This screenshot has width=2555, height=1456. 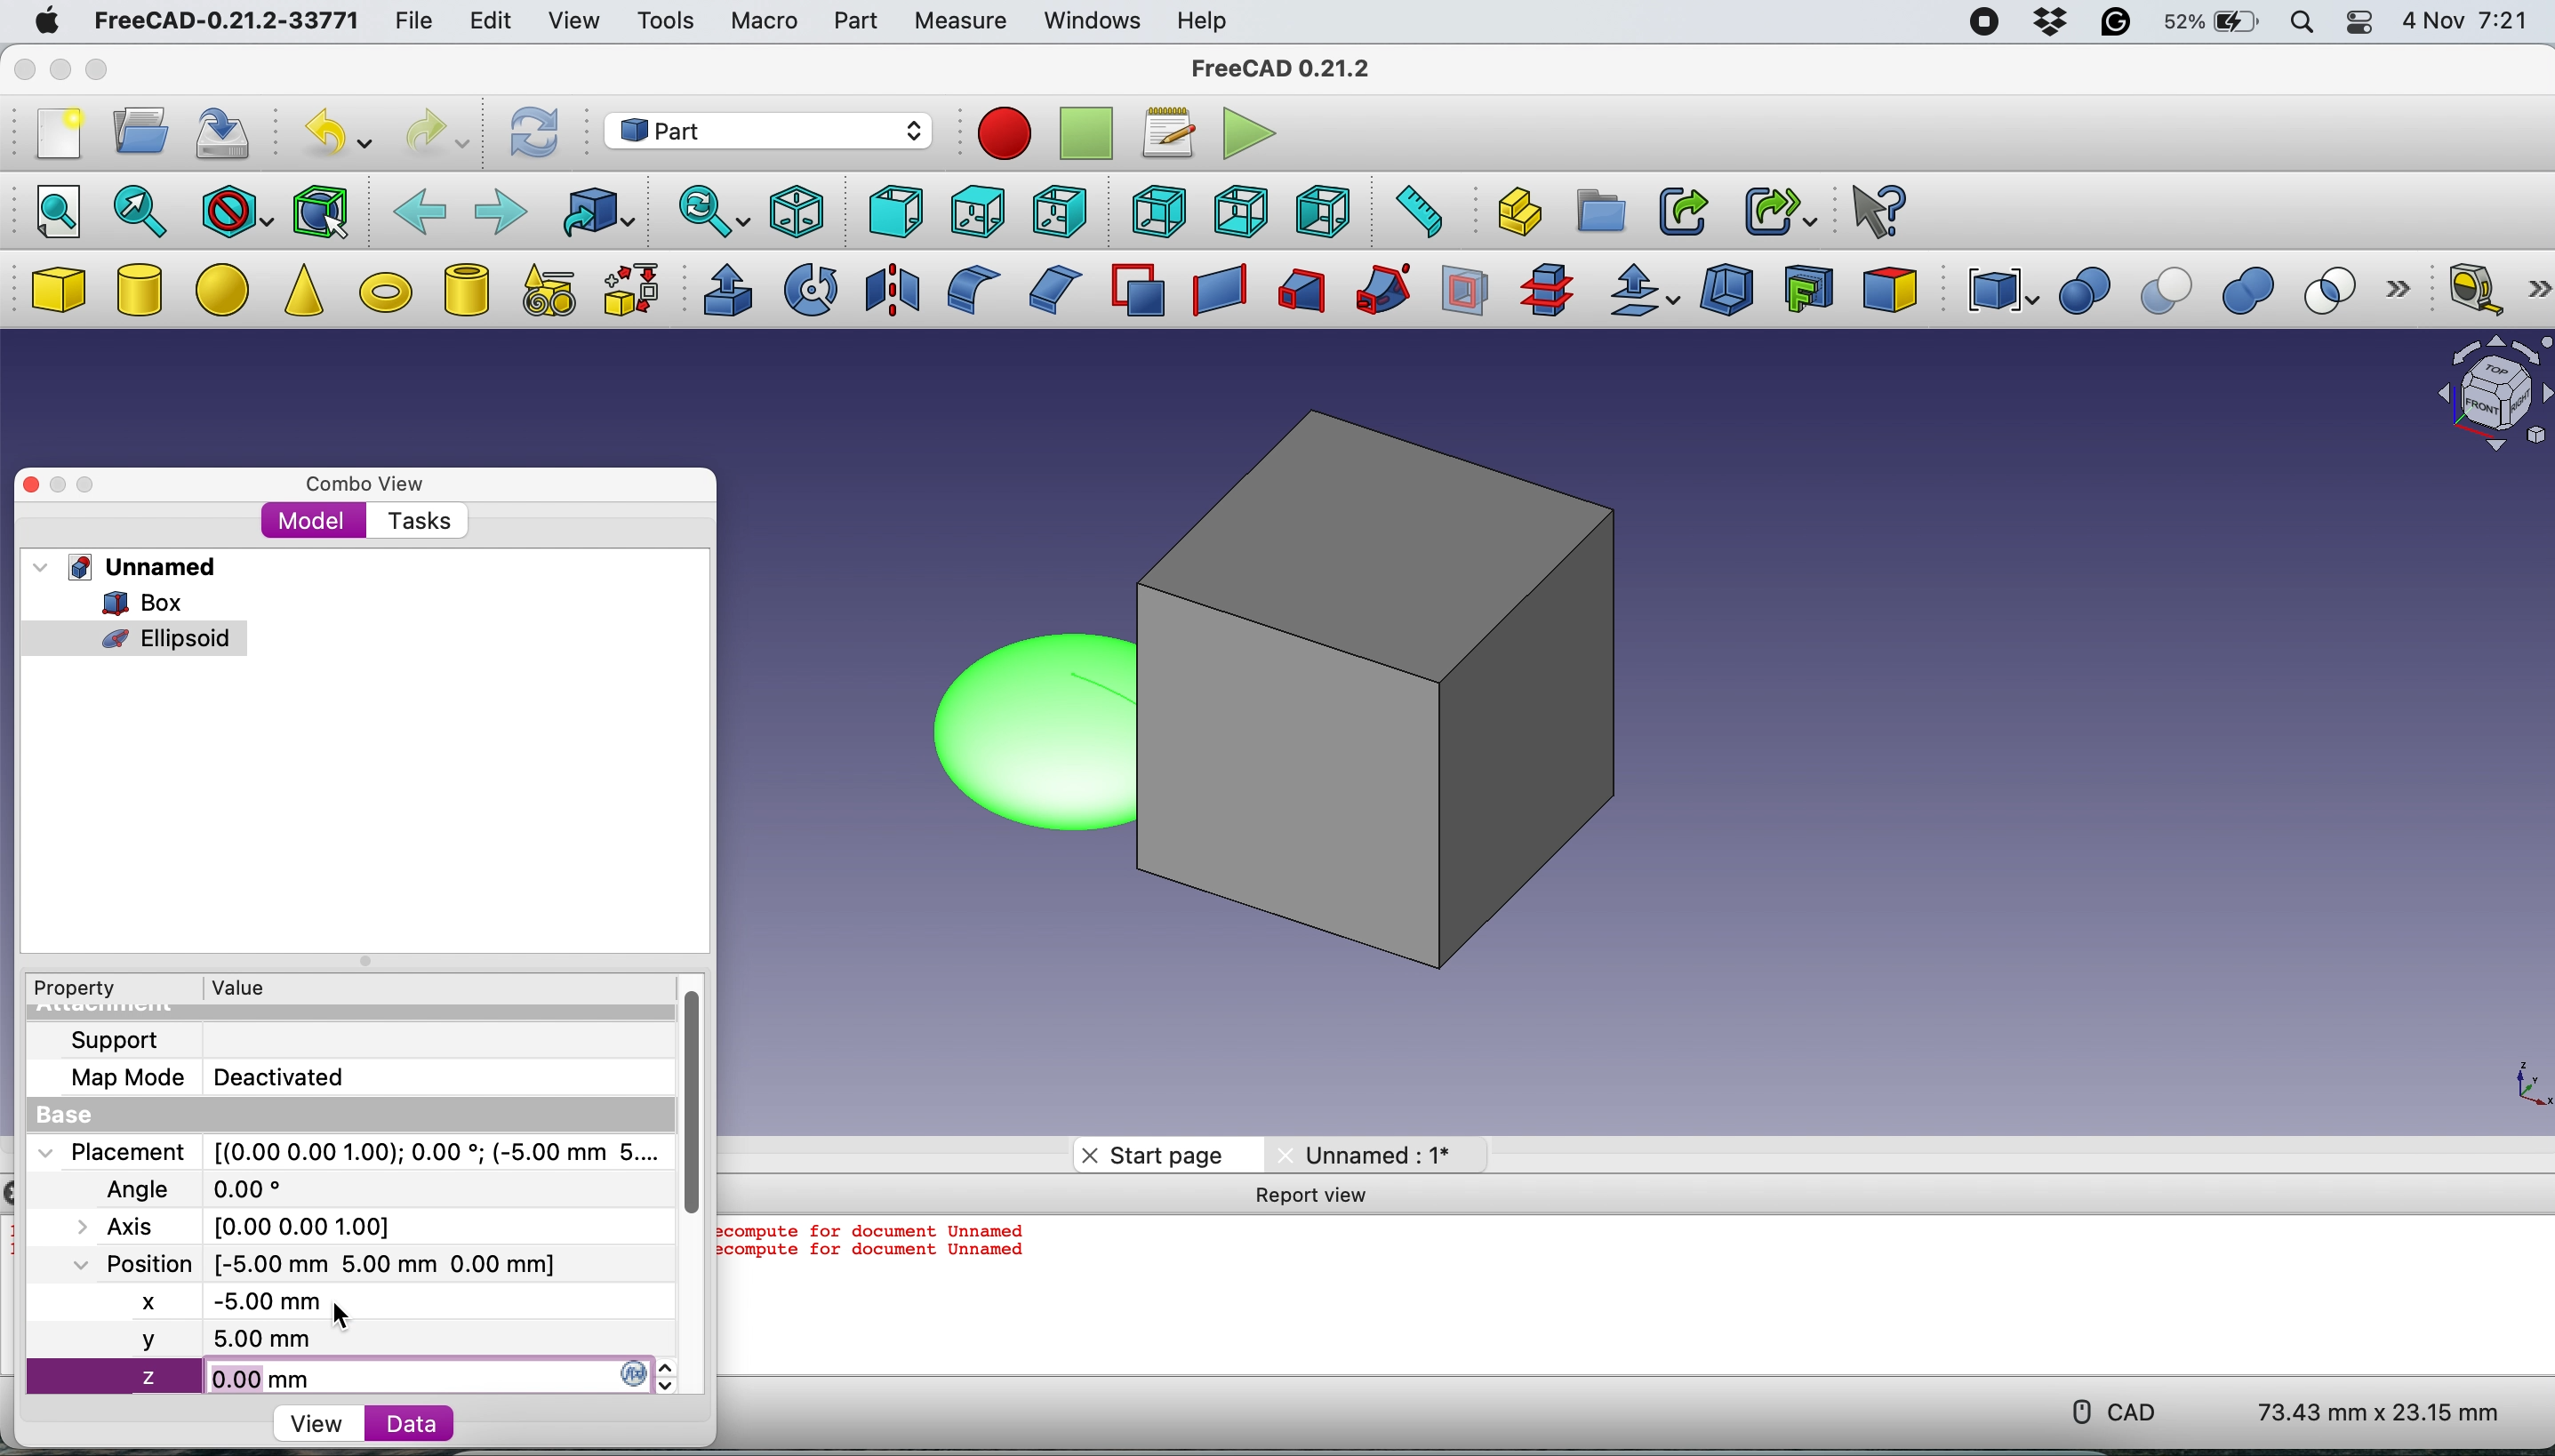 I want to click on torus, so click(x=385, y=292).